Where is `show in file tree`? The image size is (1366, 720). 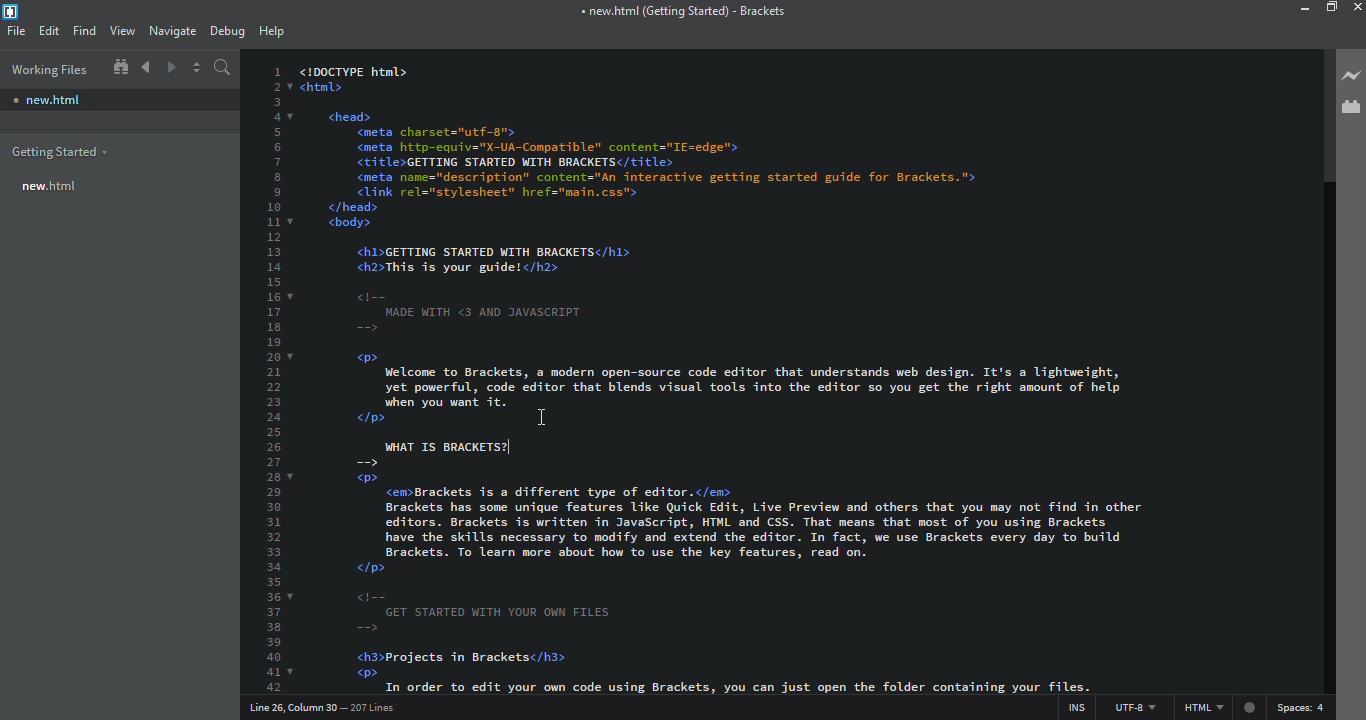
show in file tree is located at coordinates (121, 67).